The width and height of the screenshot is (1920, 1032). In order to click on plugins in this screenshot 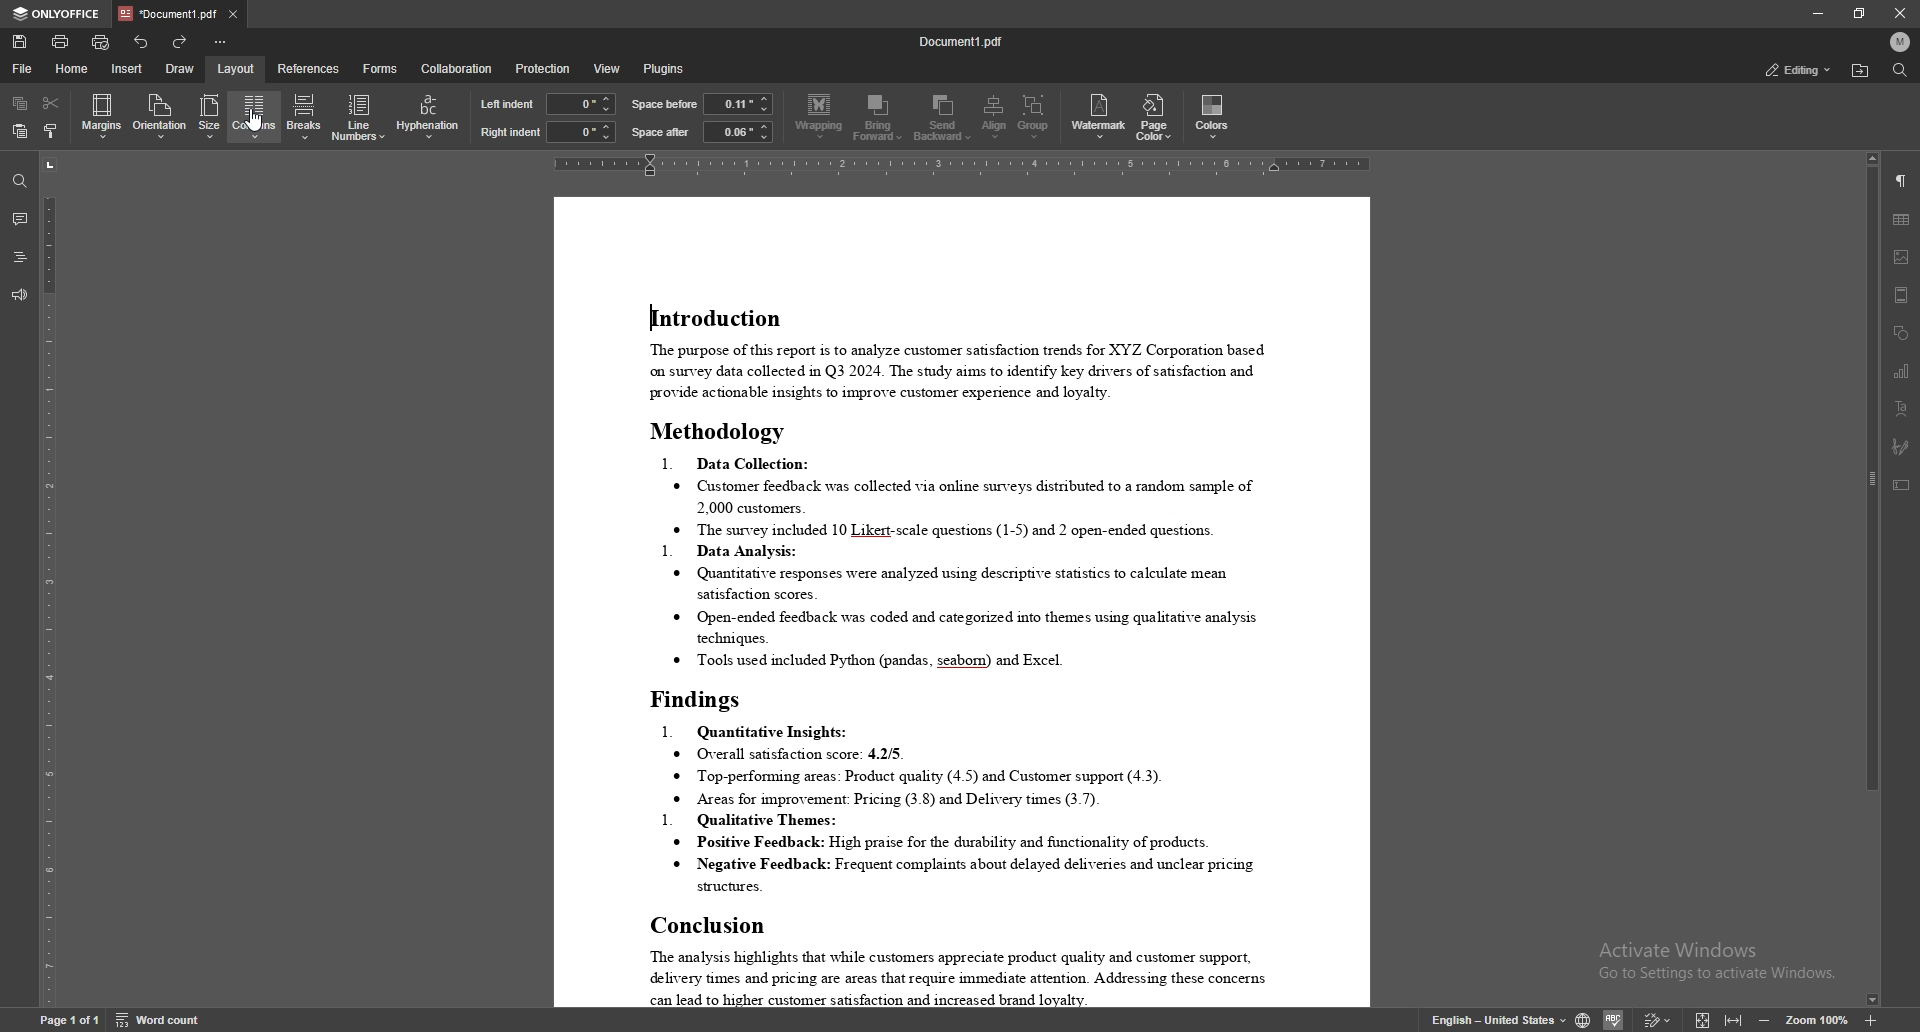, I will do `click(667, 69)`.